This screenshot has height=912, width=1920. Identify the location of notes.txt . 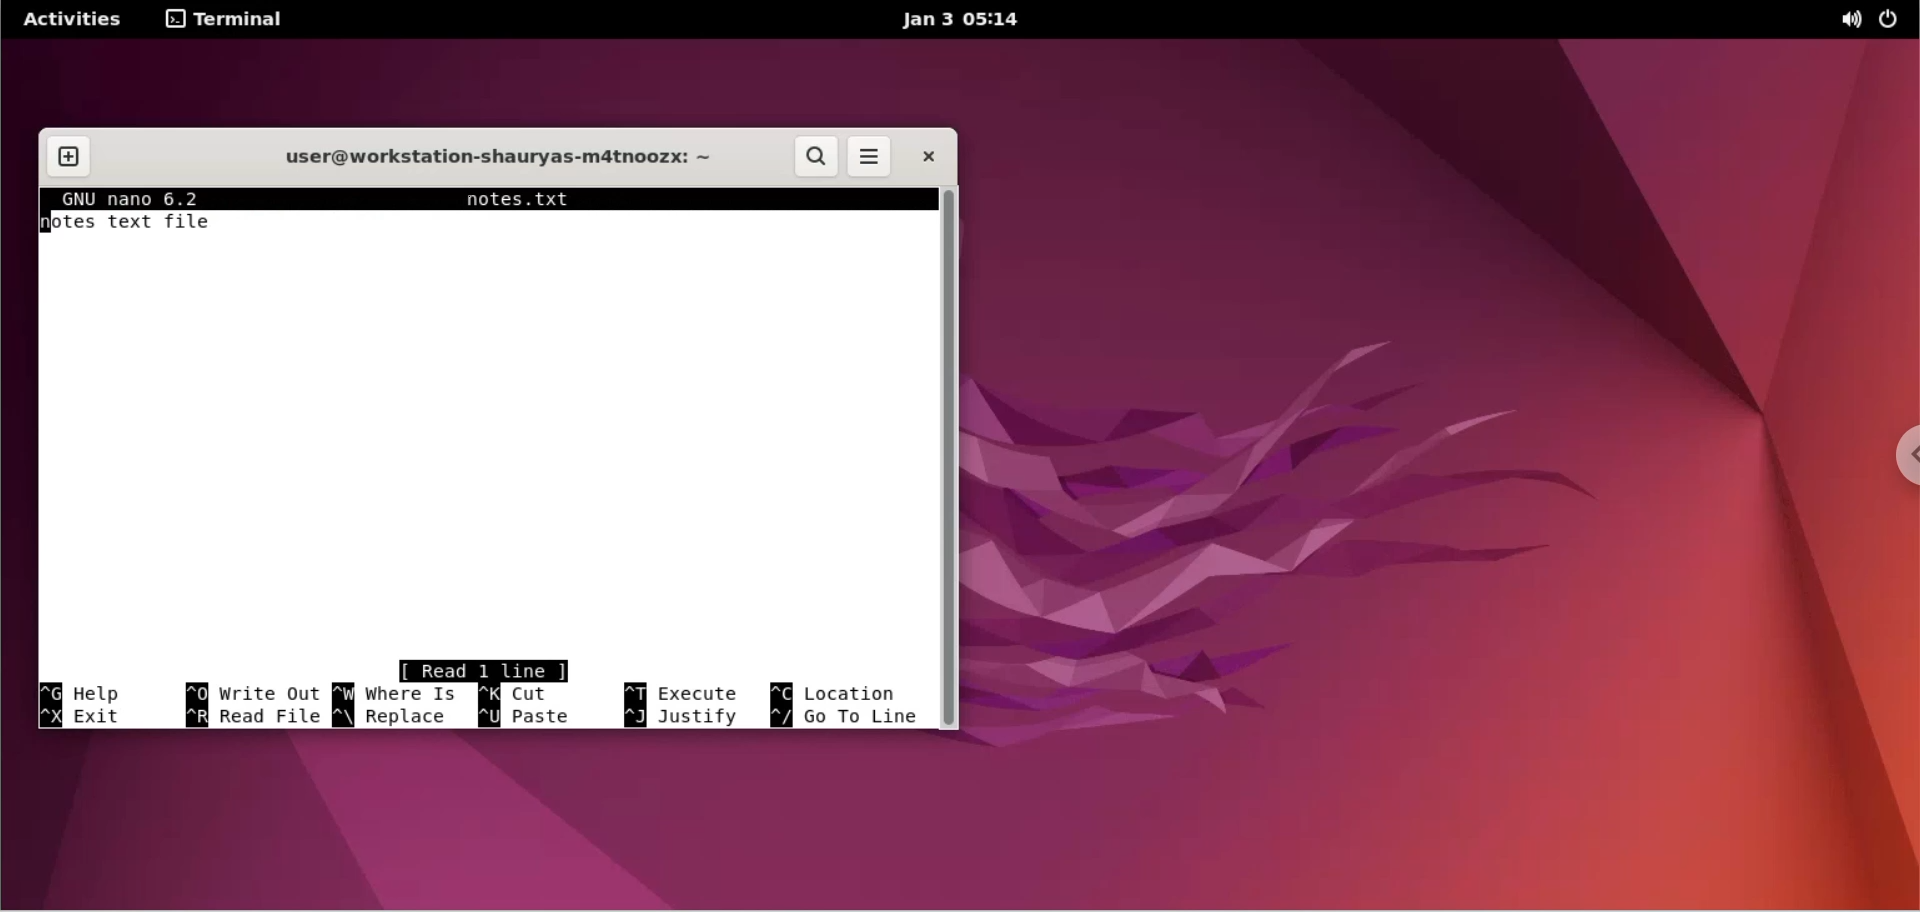
(525, 201).